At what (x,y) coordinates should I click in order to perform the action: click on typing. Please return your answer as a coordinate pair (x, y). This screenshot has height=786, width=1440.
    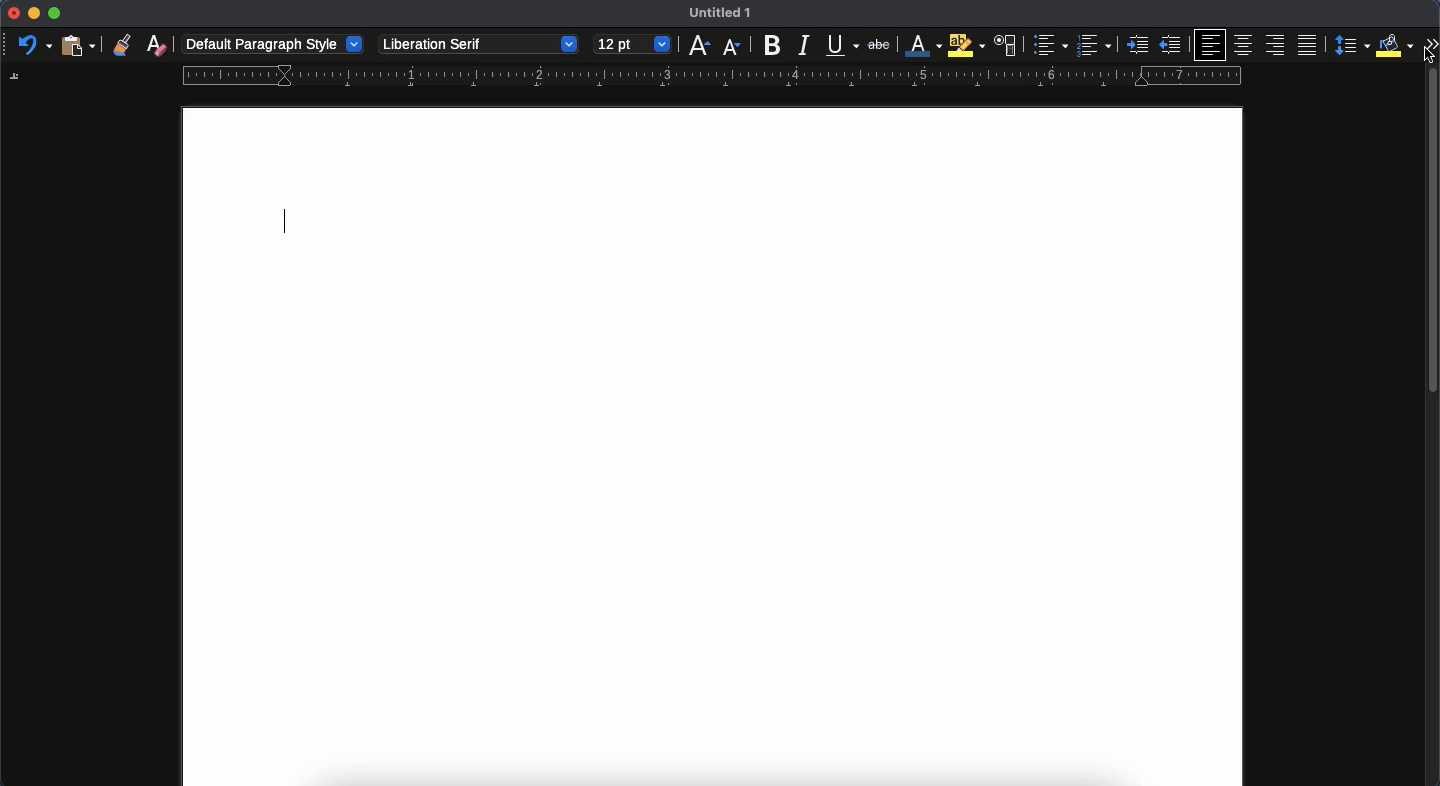
    Looking at the image, I should click on (286, 220).